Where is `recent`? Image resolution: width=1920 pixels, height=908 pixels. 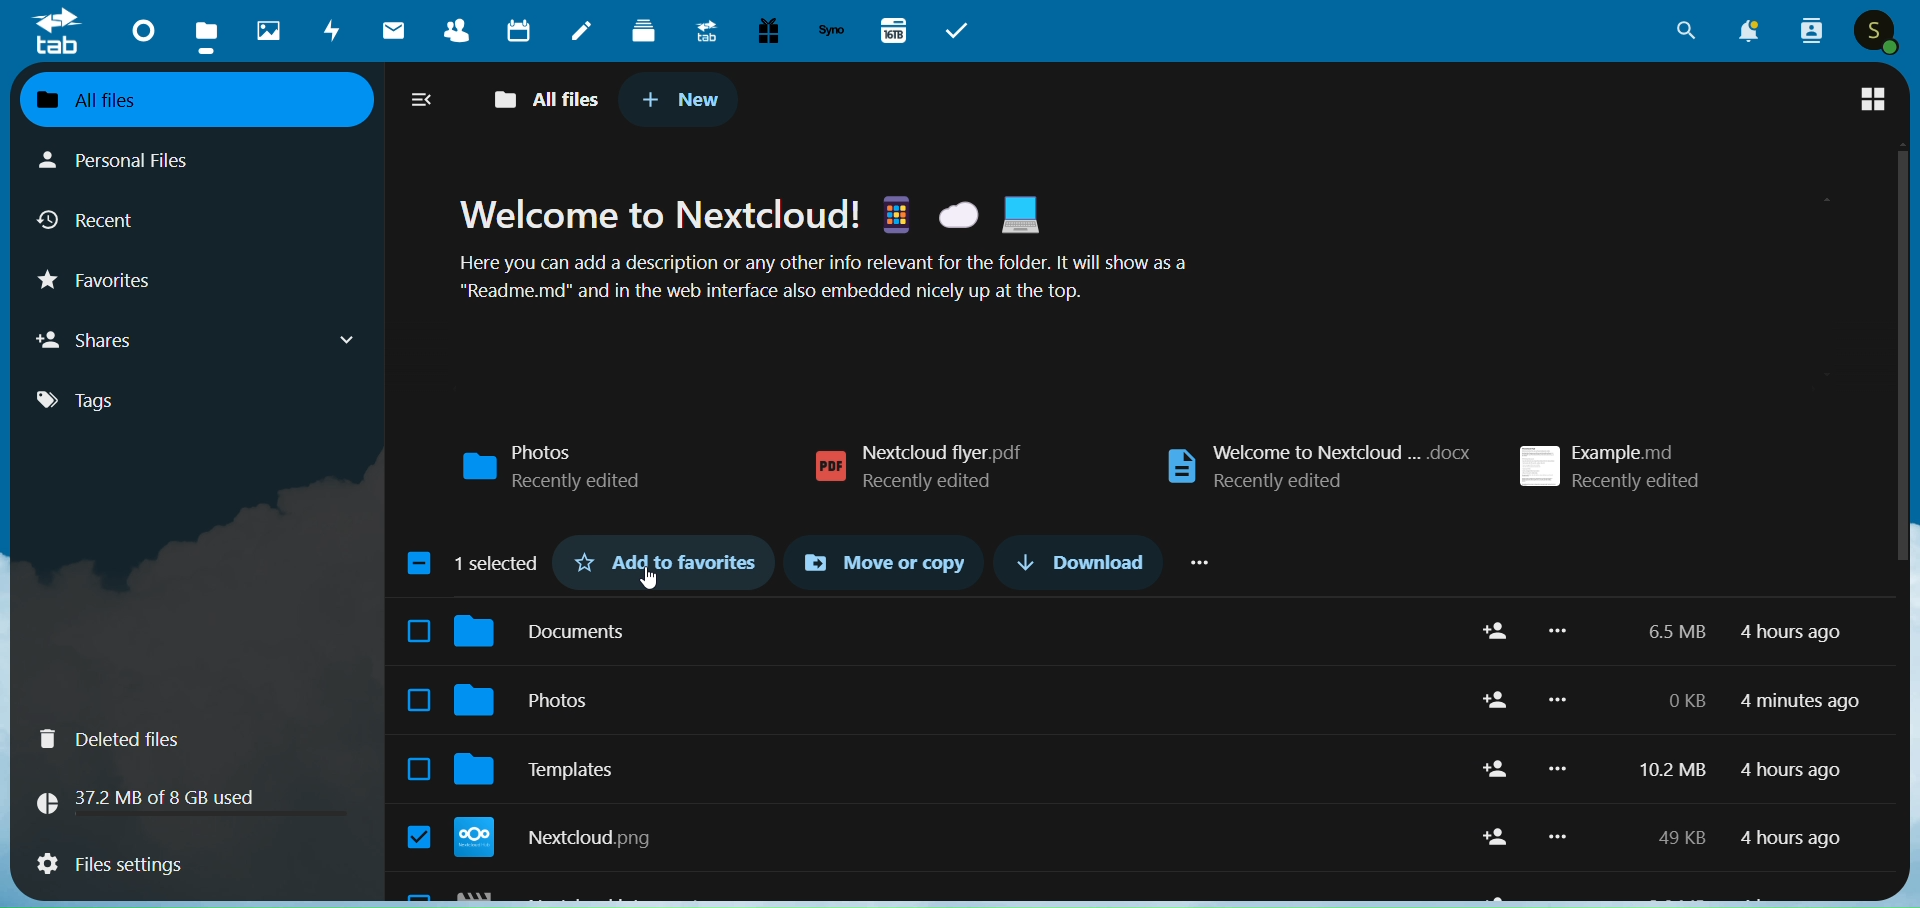
recent is located at coordinates (95, 217).